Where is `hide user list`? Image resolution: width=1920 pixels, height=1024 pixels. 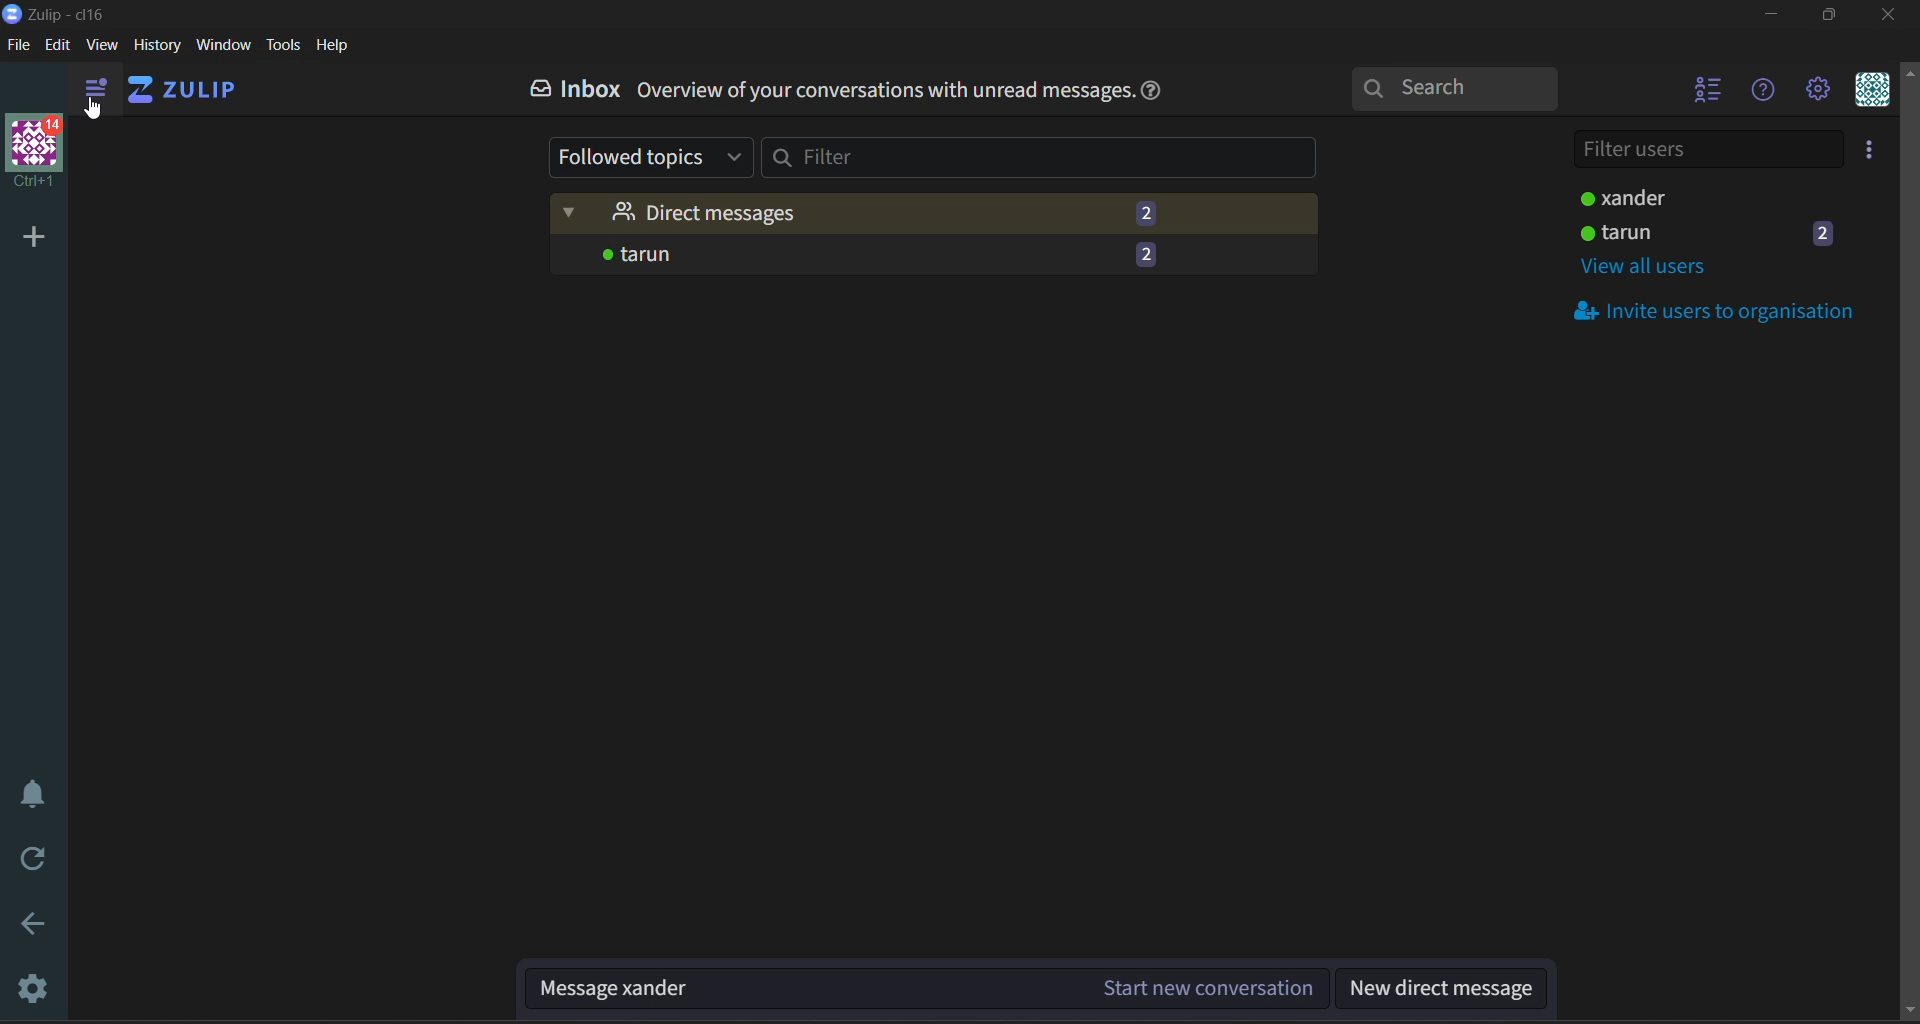
hide user list is located at coordinates (1703, 91).